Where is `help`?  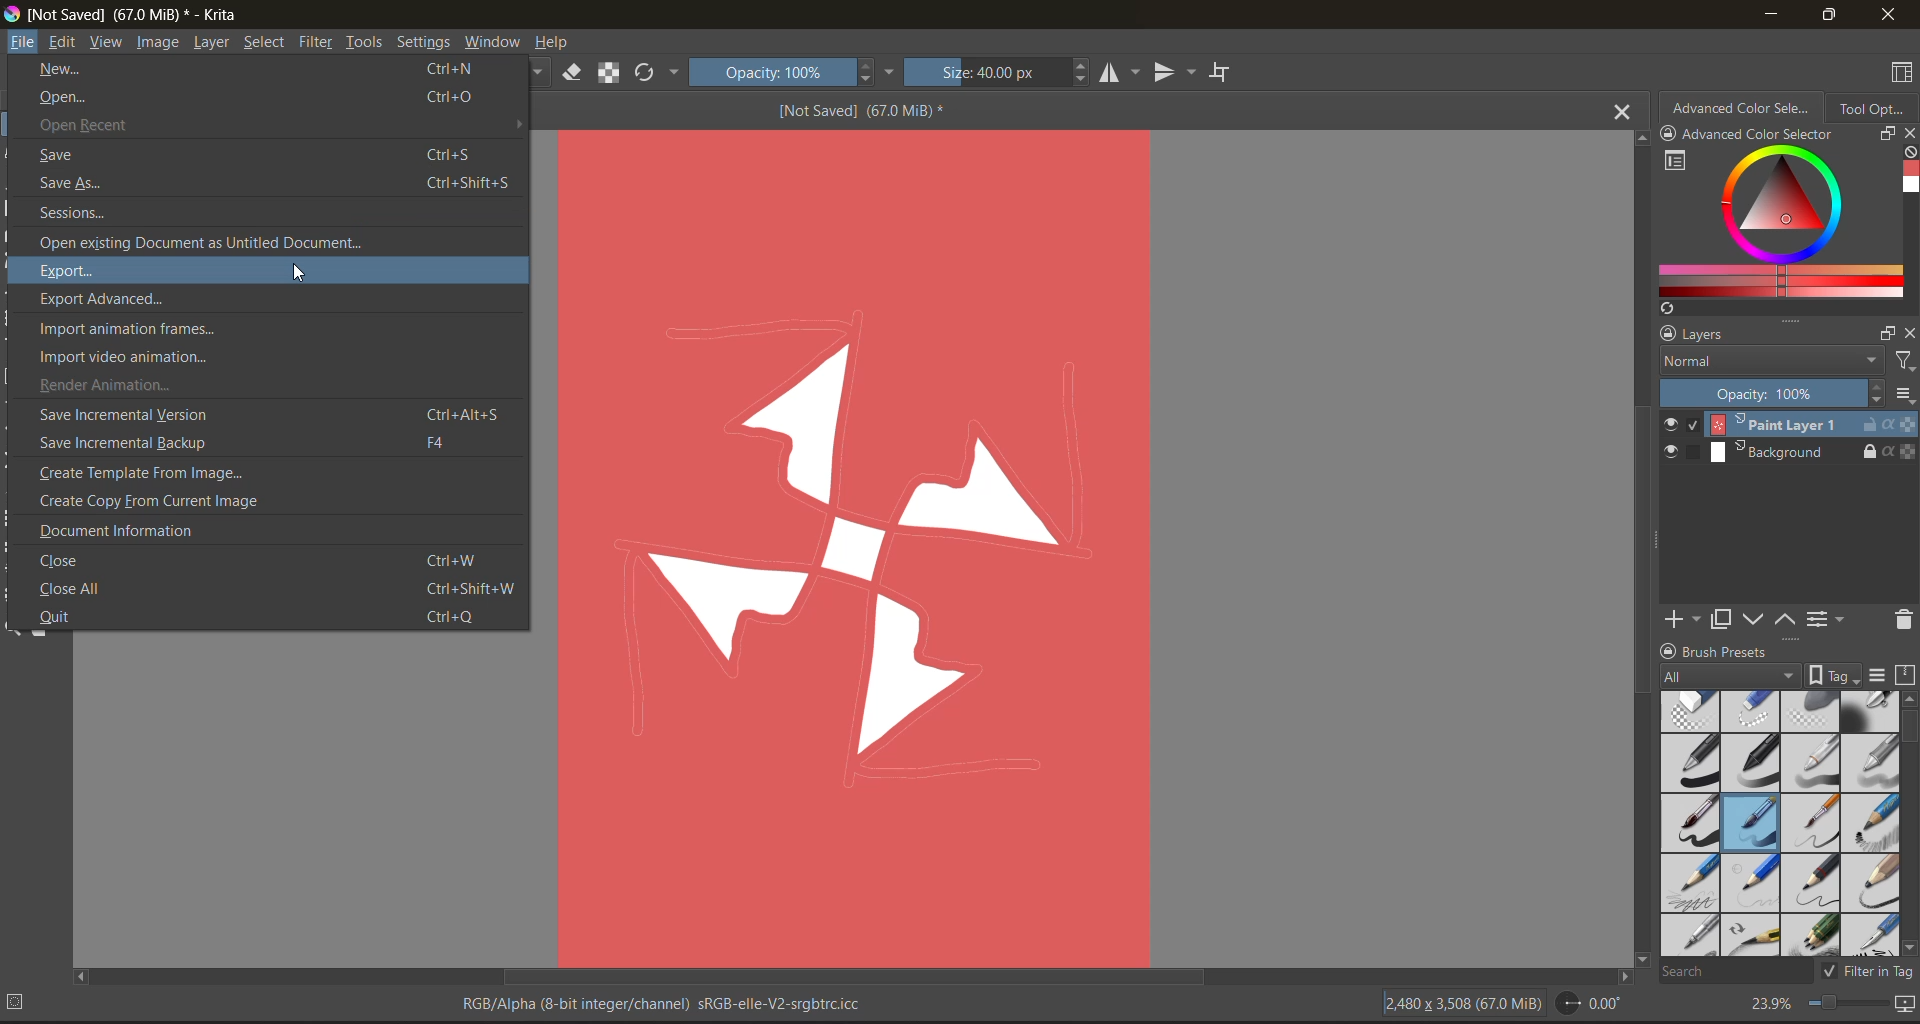
help is located at coordinates (558, 45).